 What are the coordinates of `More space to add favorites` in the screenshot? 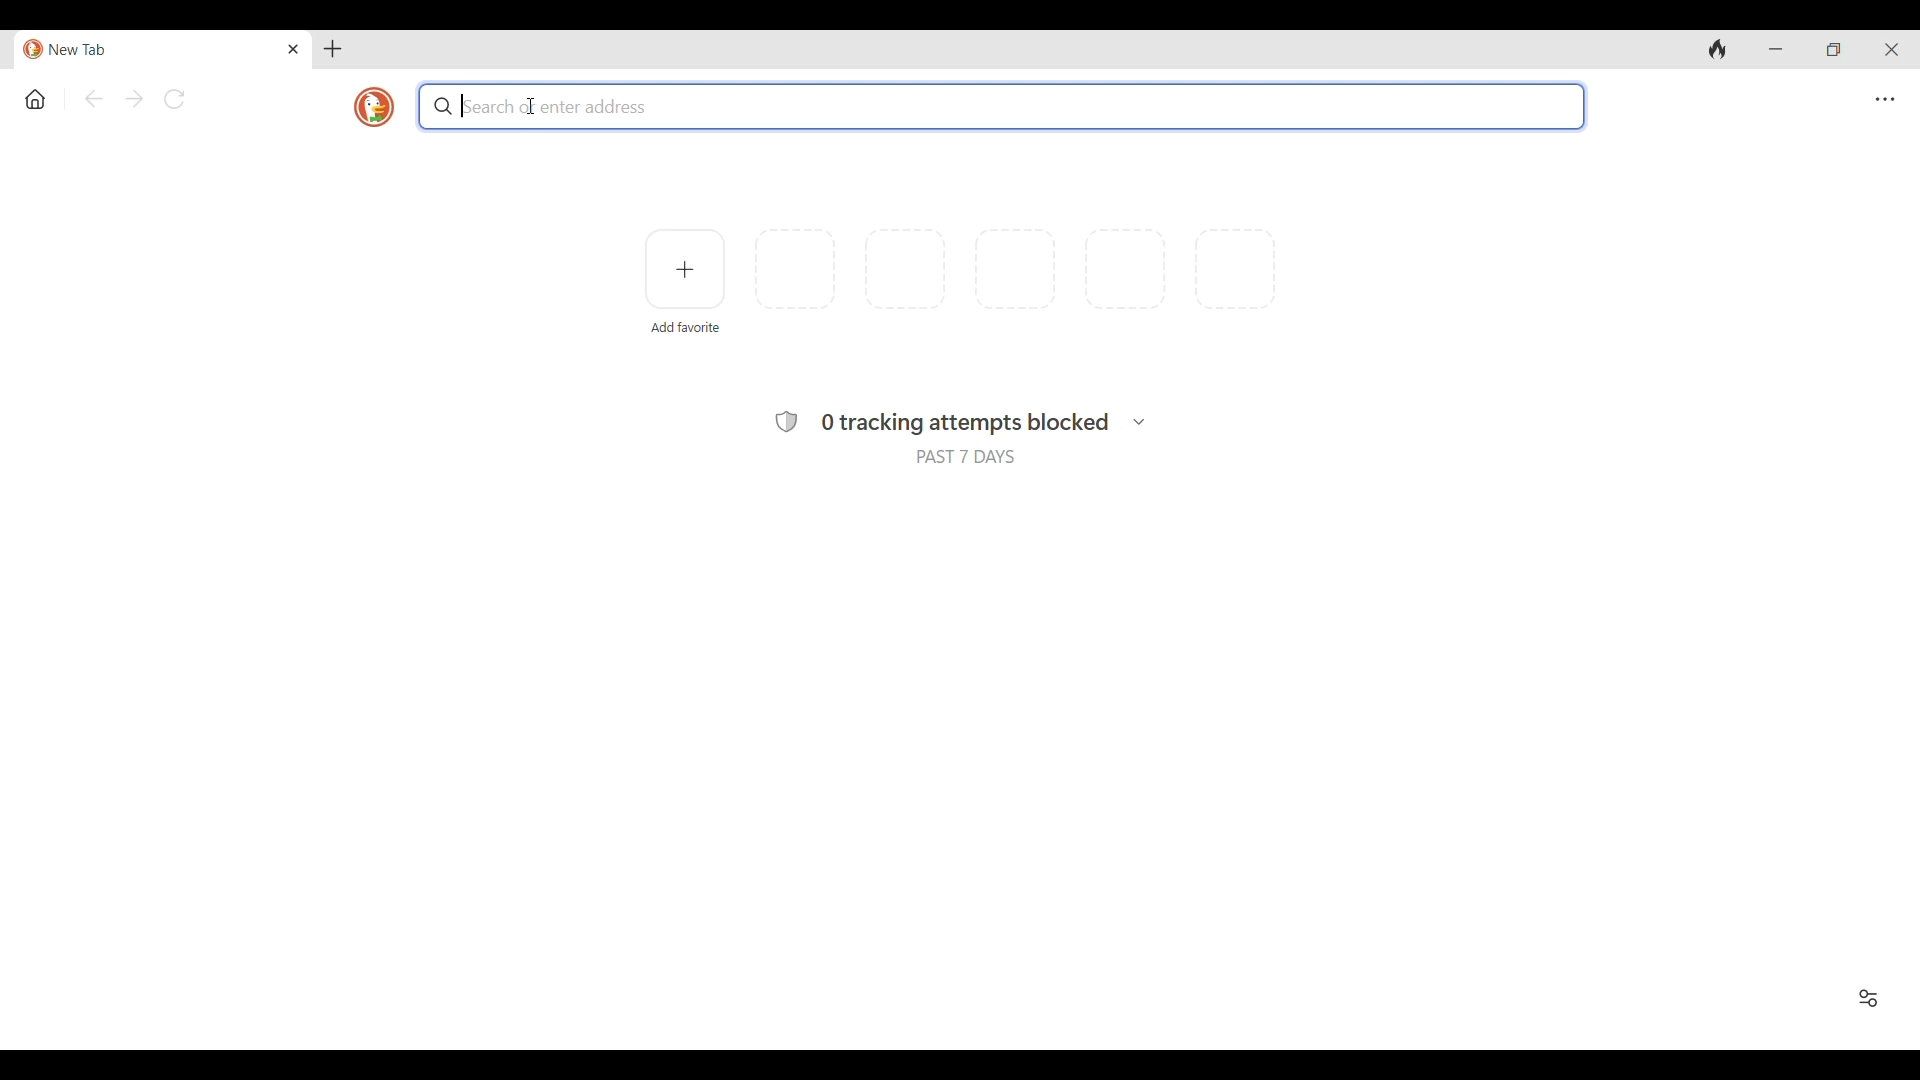 It's located at (1015, 269).